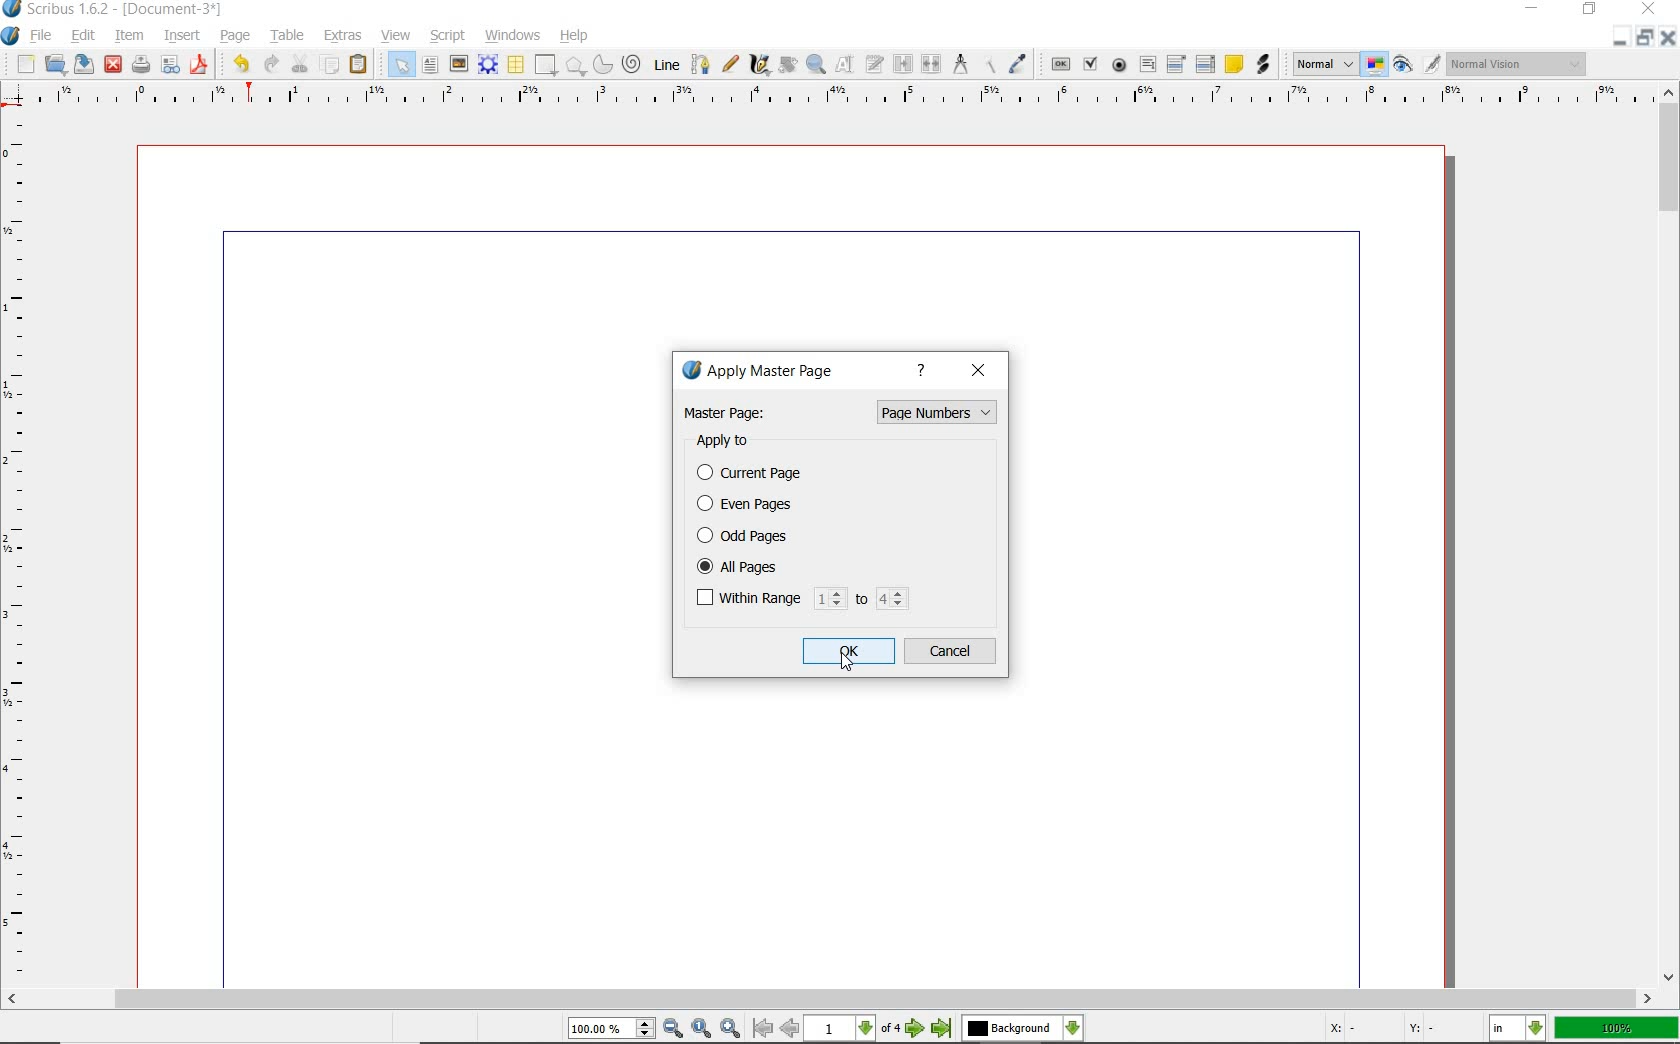 The width and height of the screenshot is (1680, 1044). What do you see at coordinates (701, 64) in the screenshot?
I see `Bezier curve` at bounding box center [701, 64].